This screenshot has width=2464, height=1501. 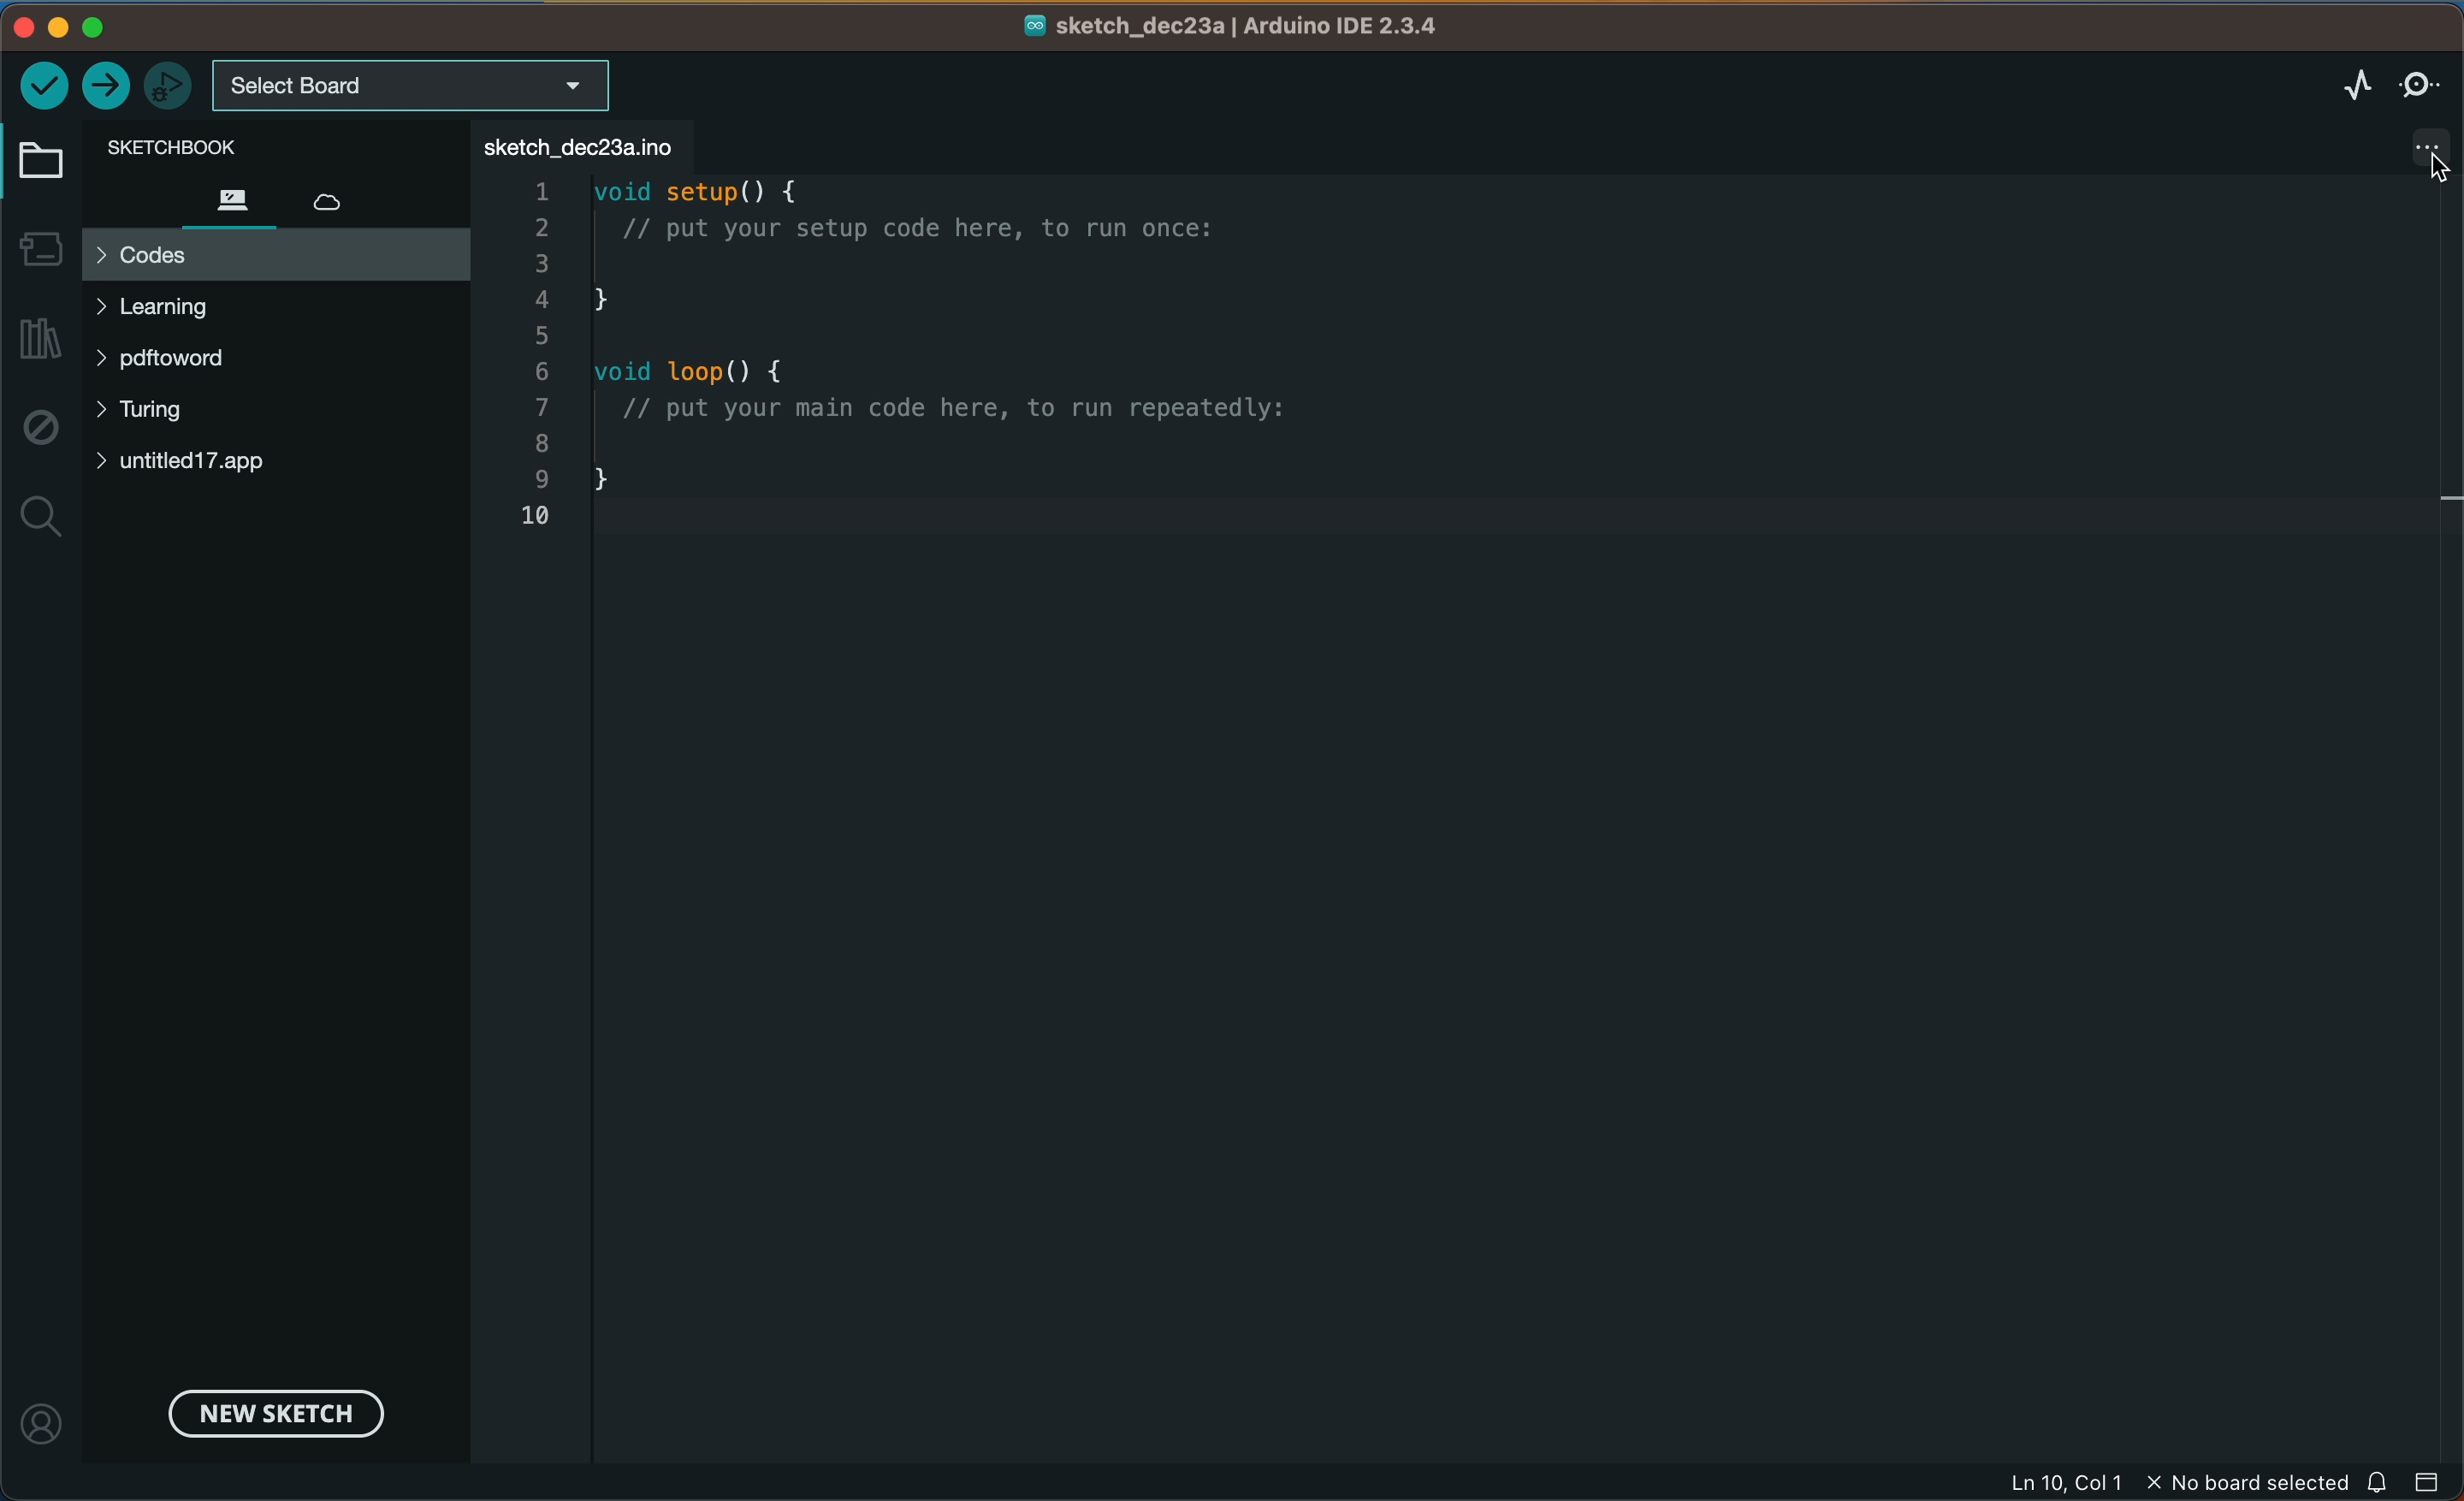 I want to click on untitled 17, so click(x=204, y=461).